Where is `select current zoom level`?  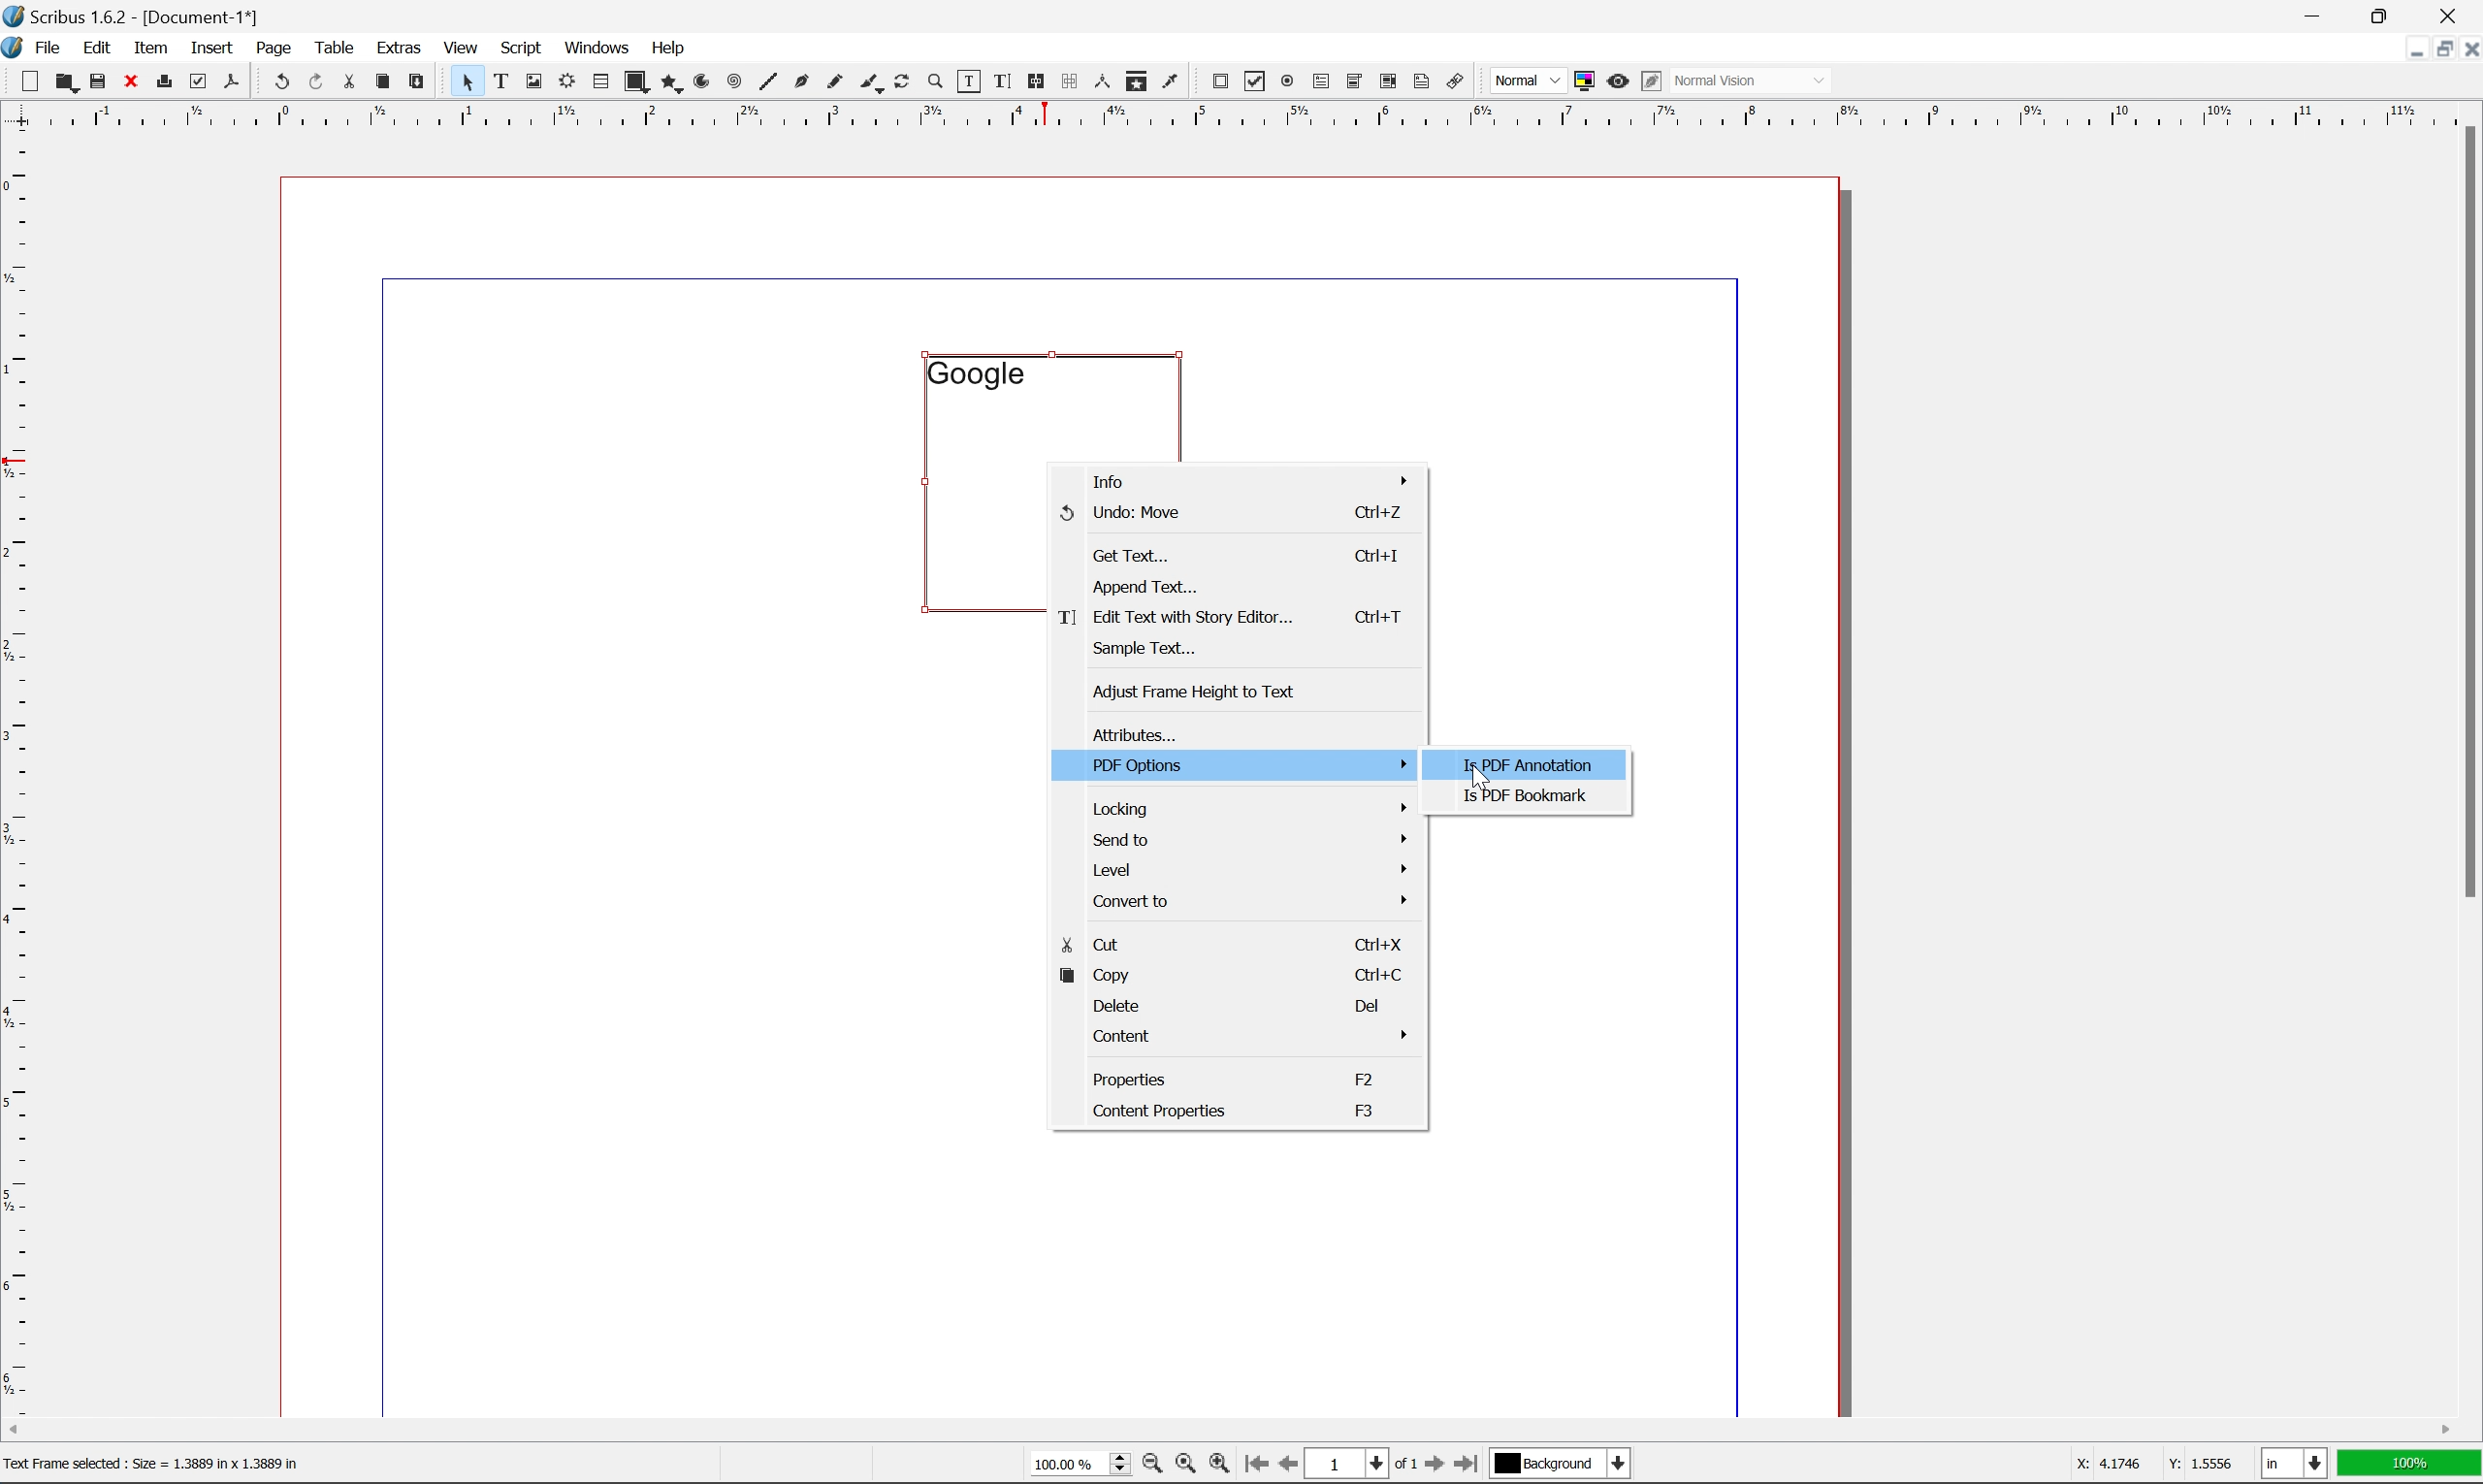 select current zoom level is located at coordinates (1080, 1464).